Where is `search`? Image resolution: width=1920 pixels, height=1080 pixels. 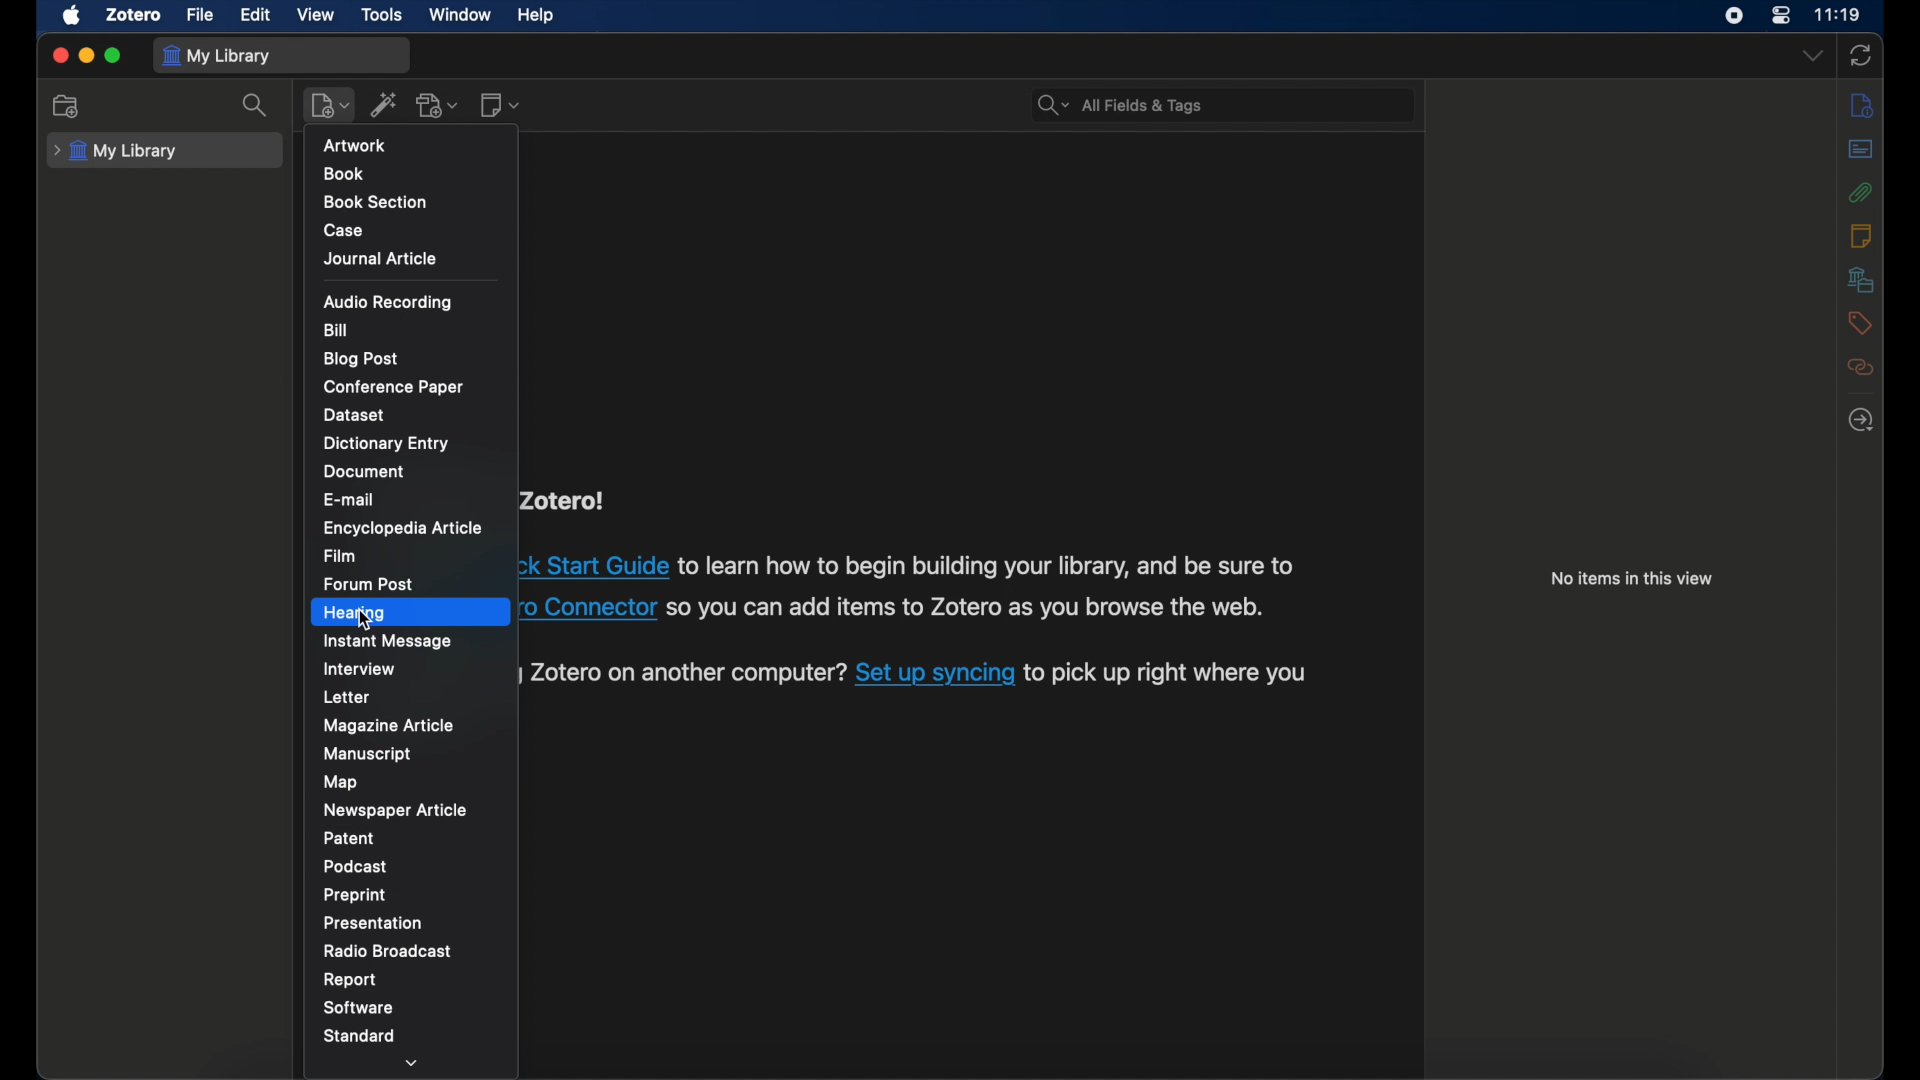 search is located at coordinates (259, 106).